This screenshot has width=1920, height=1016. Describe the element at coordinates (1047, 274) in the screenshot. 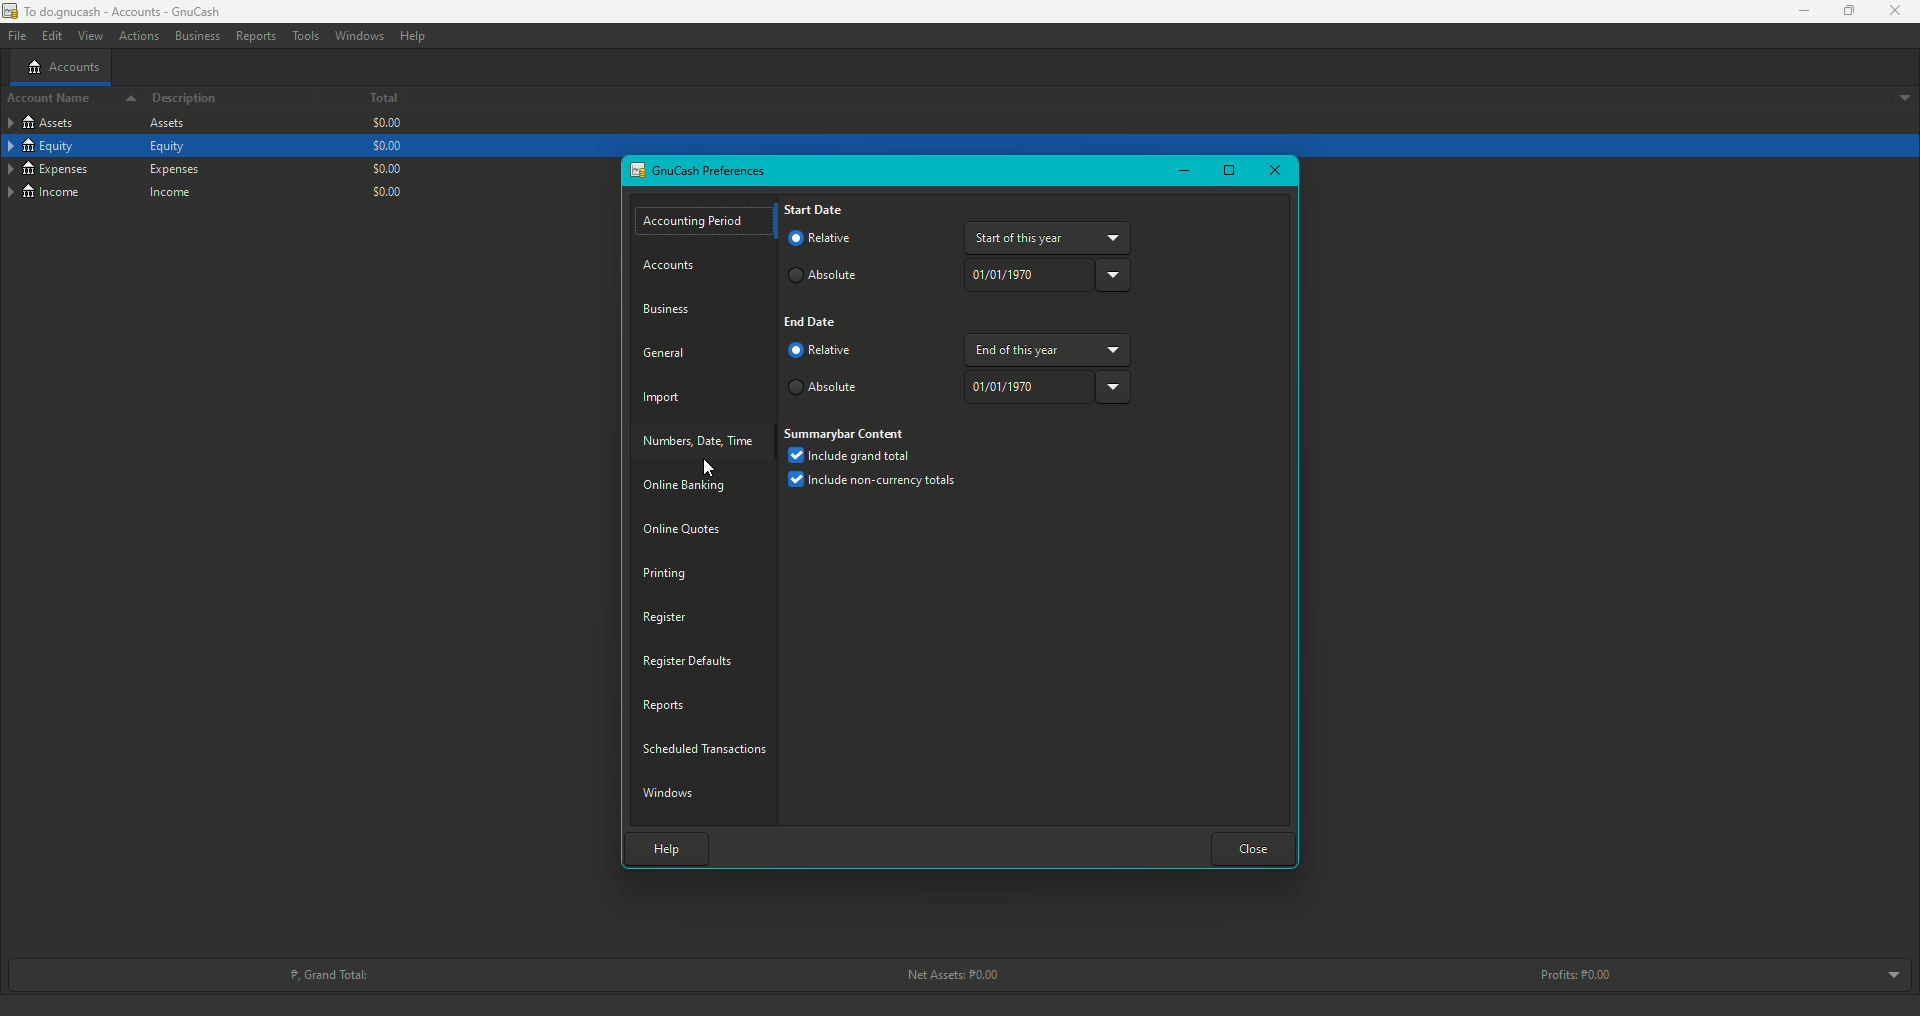

I see `Date` at that location.